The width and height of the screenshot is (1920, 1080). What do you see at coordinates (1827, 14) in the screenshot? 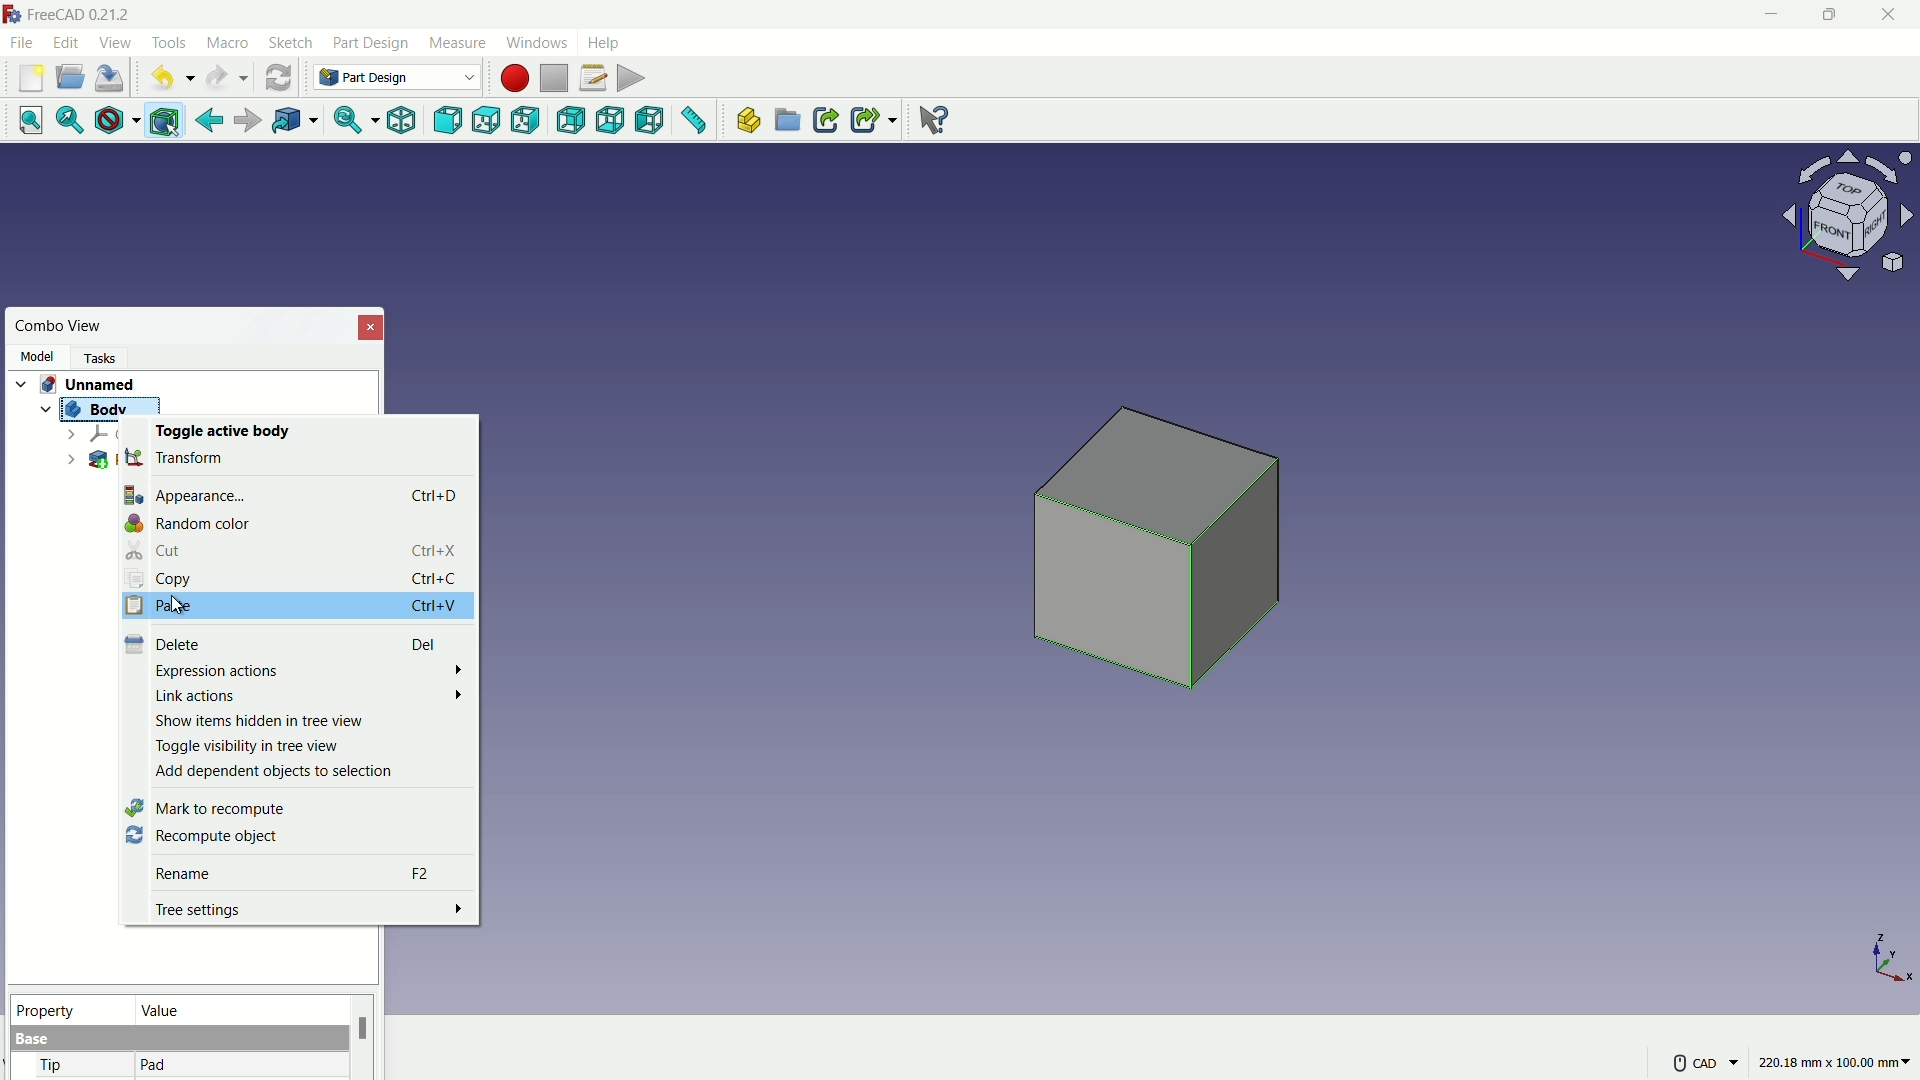
I see `maximize or restore` at bounding box center [1827, 14].